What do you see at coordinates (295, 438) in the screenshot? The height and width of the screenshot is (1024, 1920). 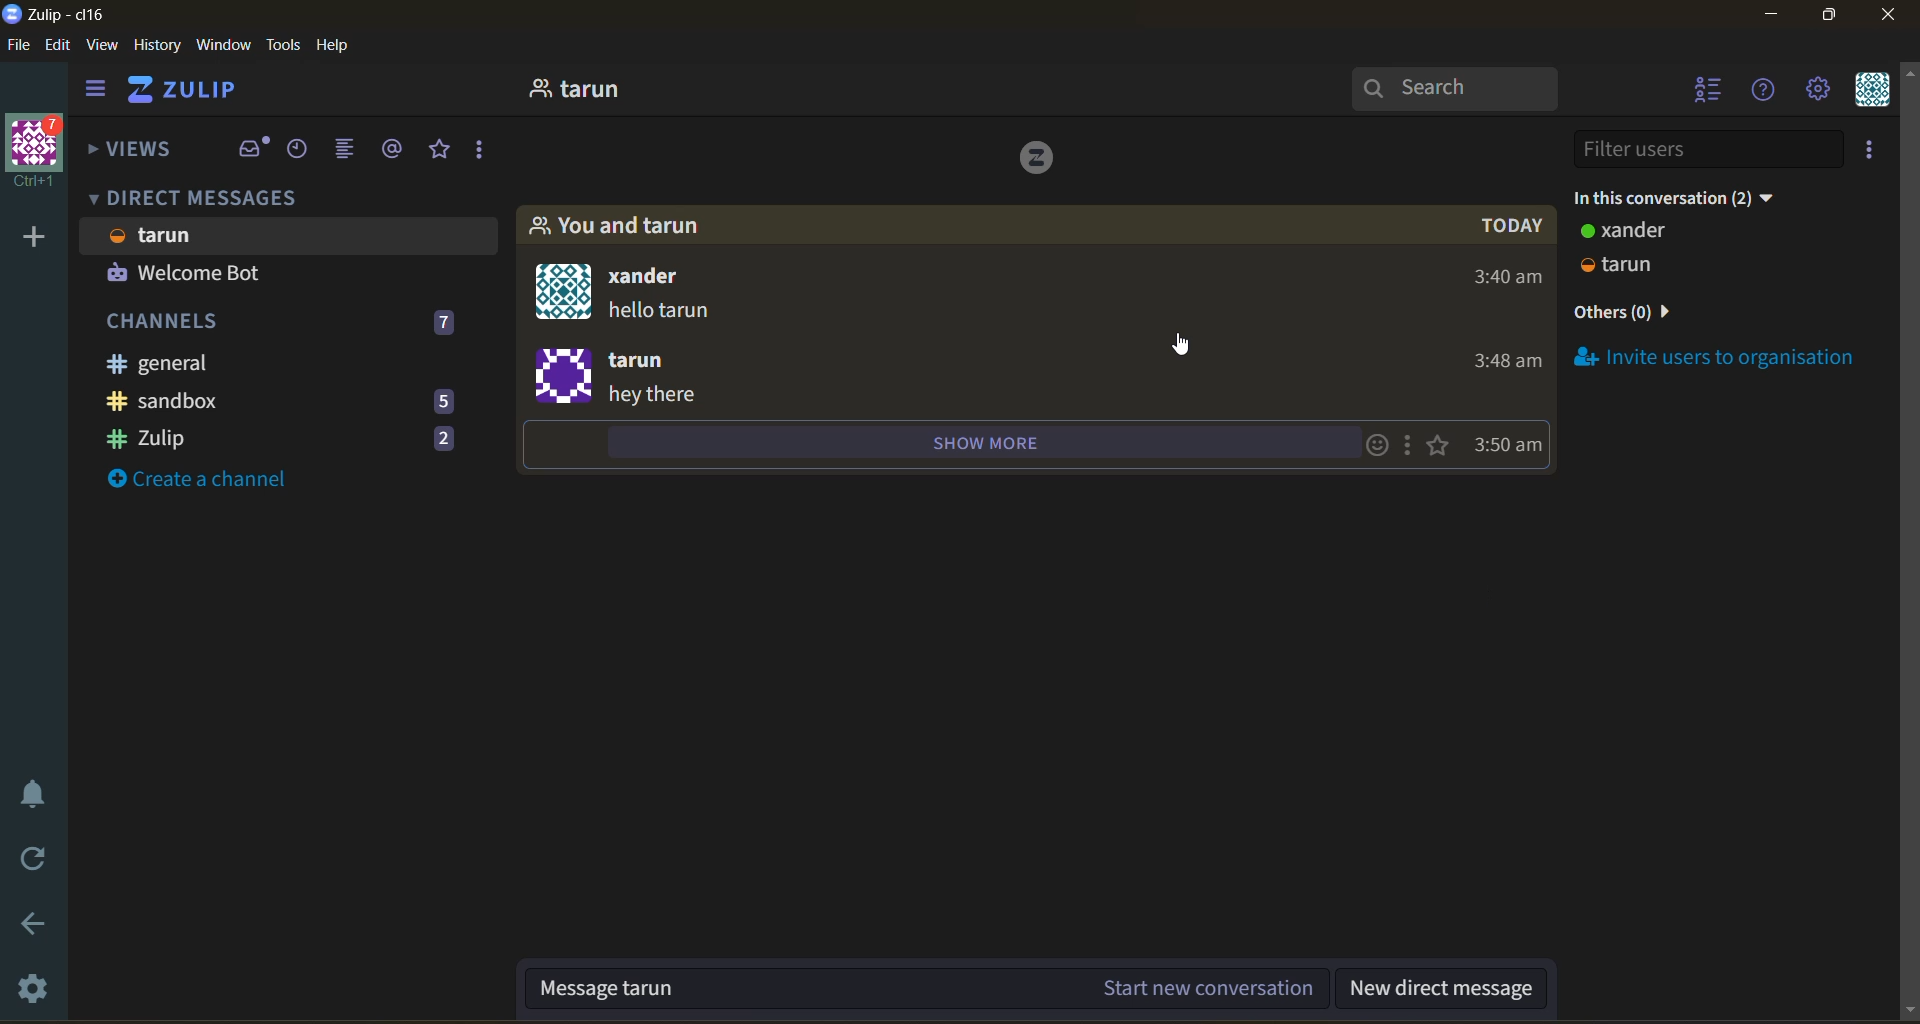 I see `zulip` at bounding box center [295, 438].